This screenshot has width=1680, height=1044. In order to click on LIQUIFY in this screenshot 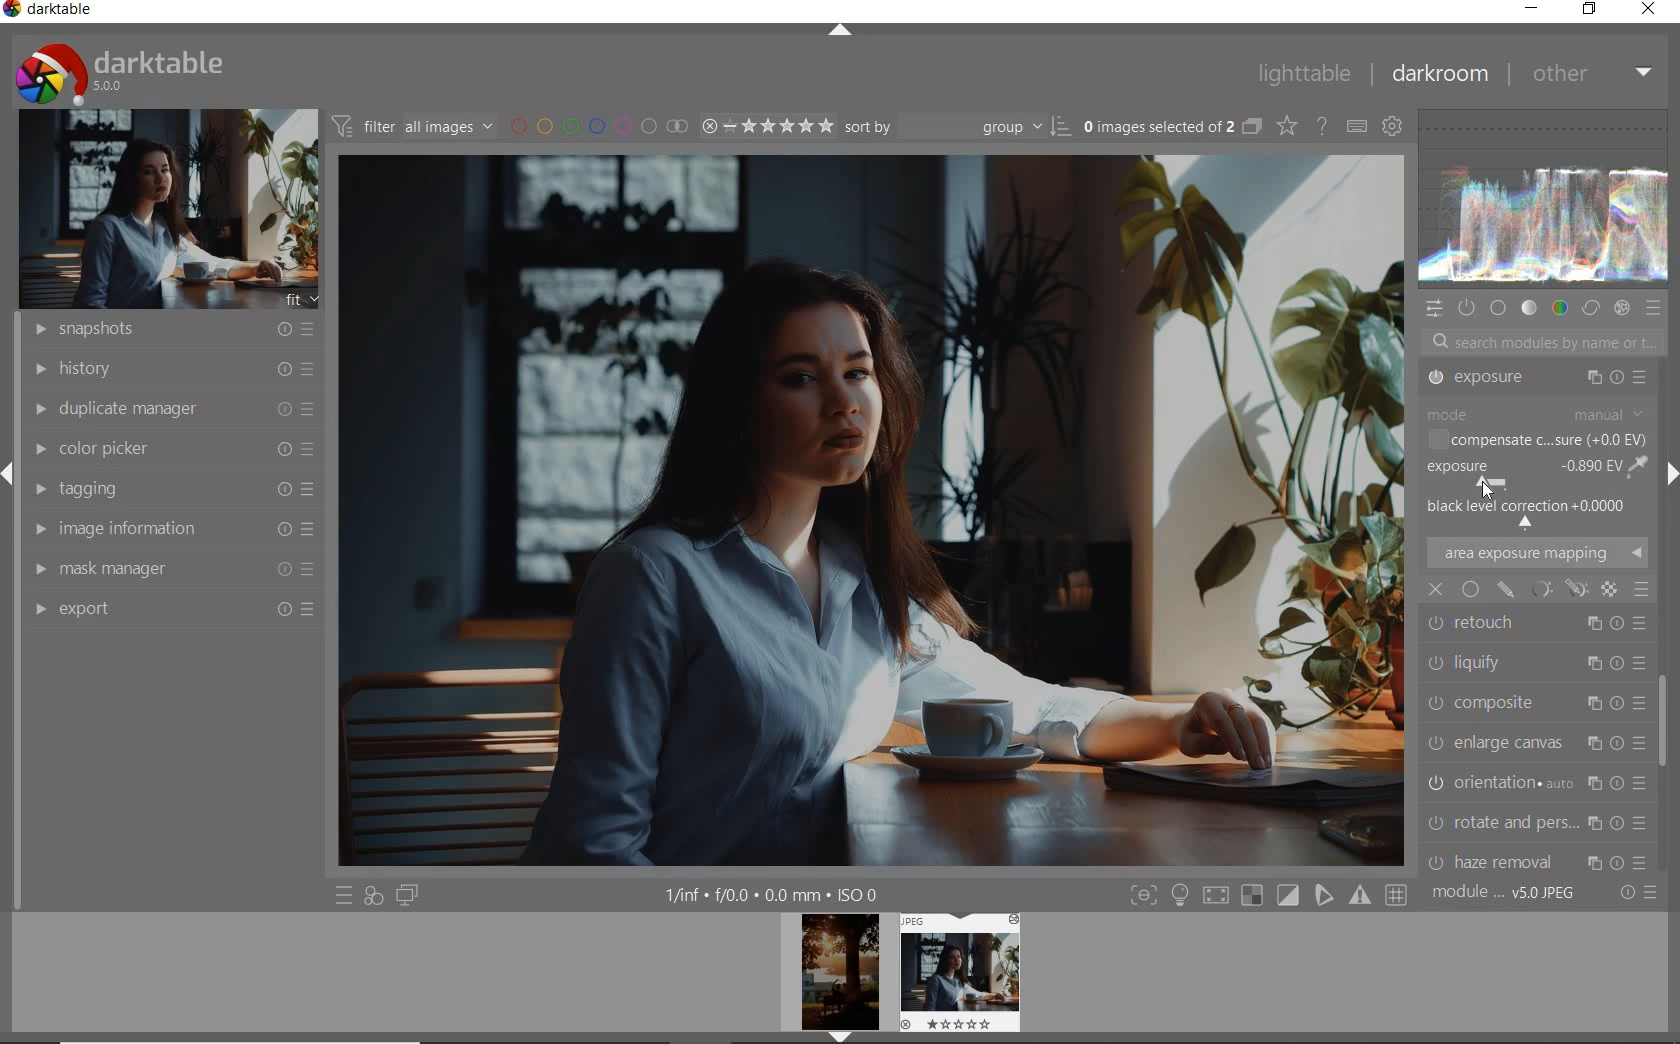, I will do `click(1532, 550)`.